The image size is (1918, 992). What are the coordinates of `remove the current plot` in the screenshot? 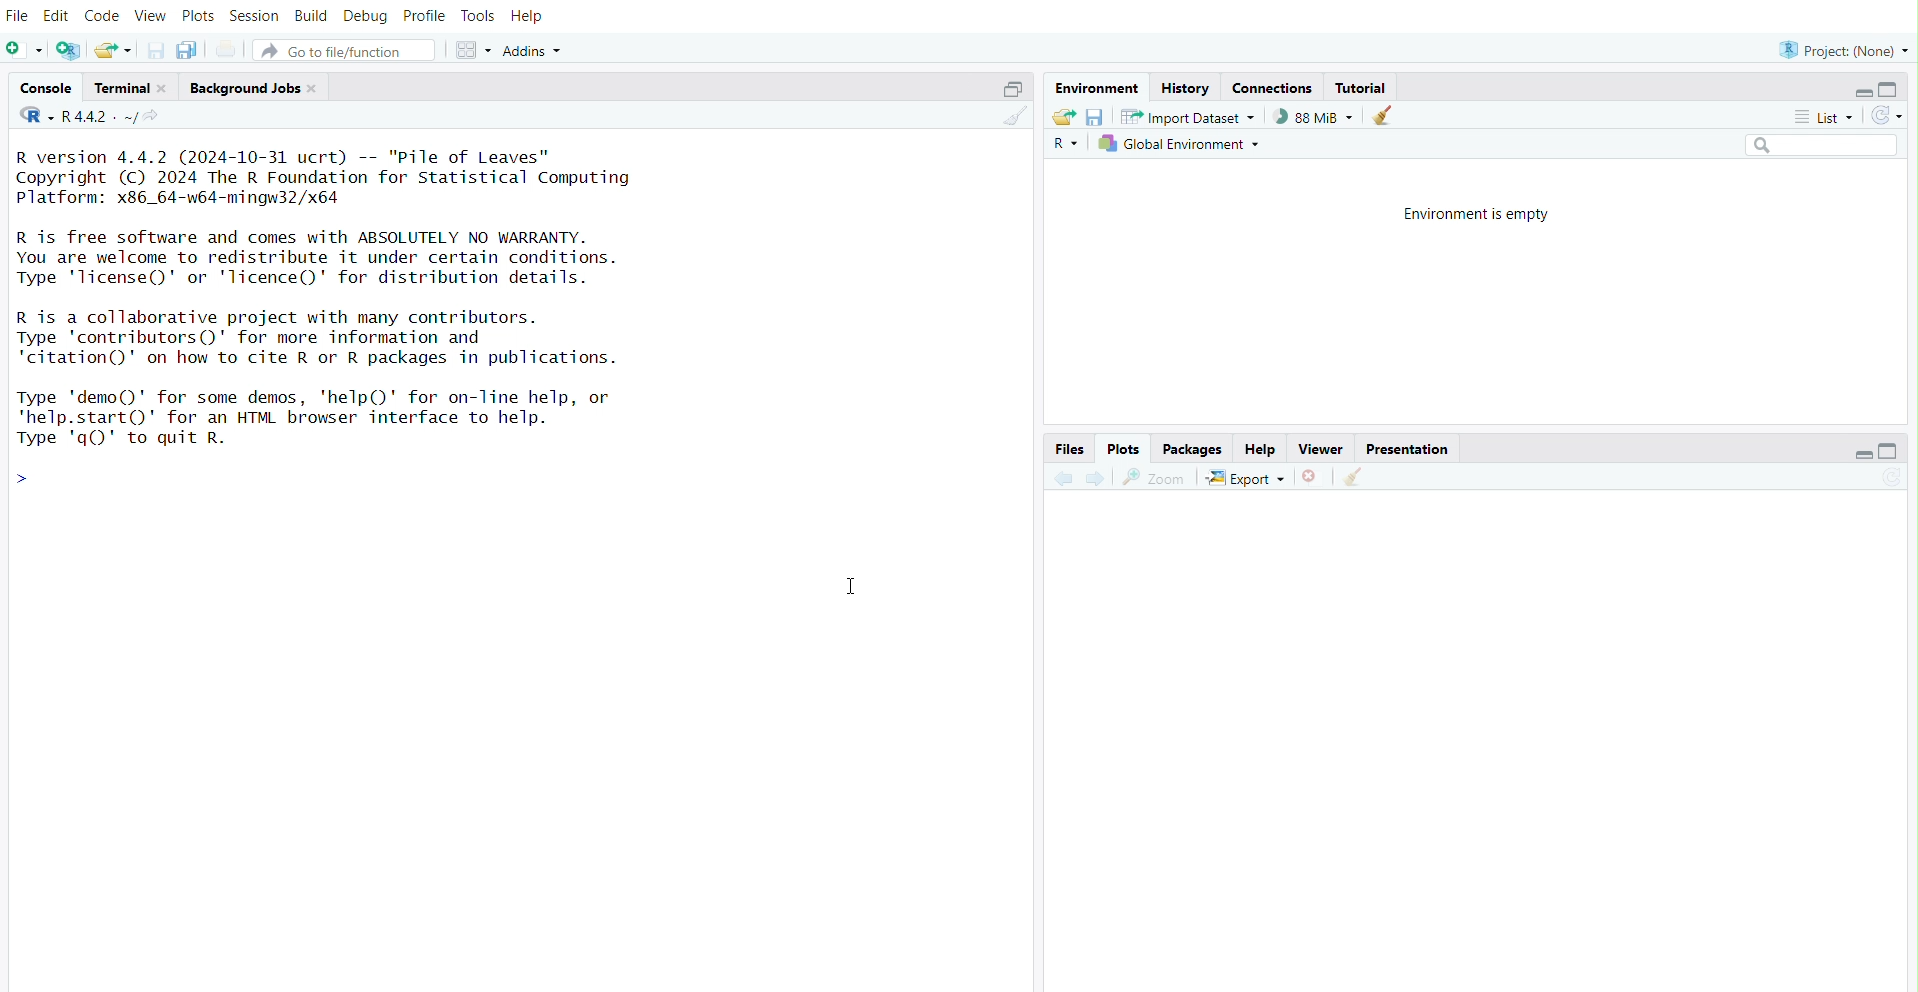 It's located at (1313, 479).